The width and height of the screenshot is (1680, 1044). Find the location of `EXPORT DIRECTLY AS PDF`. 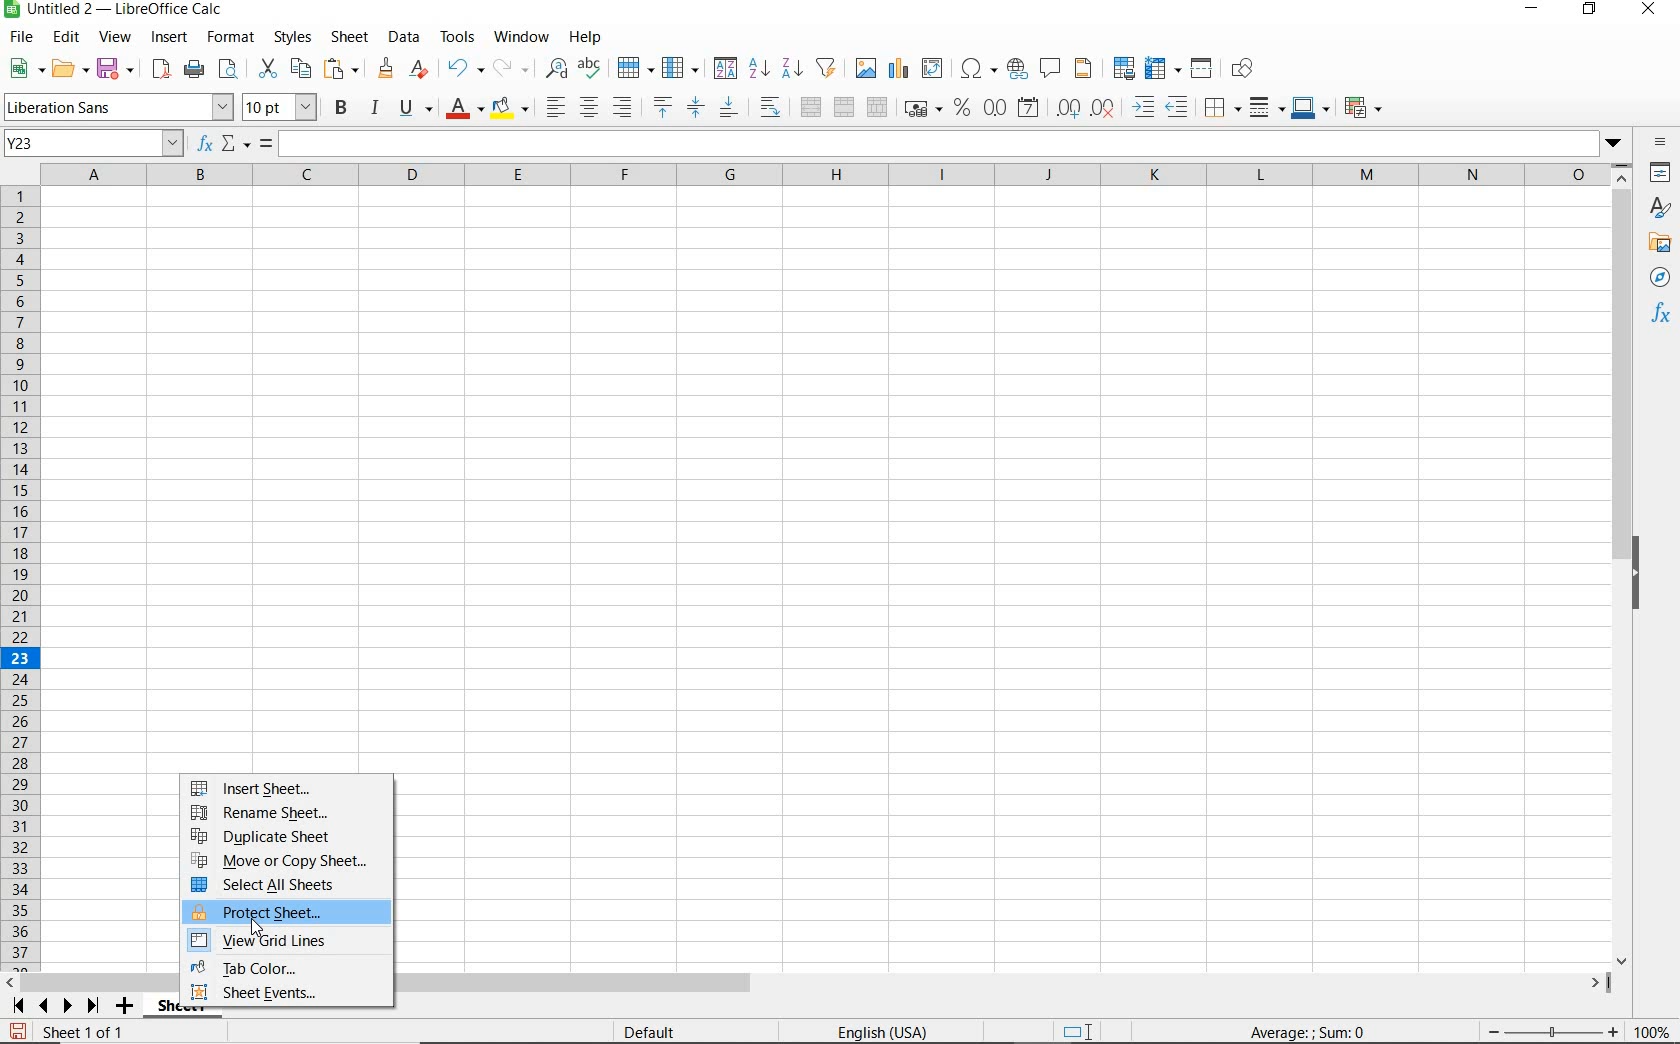

EXPORT DIRECTLY AS PDF is located at coordinates (160, 71).